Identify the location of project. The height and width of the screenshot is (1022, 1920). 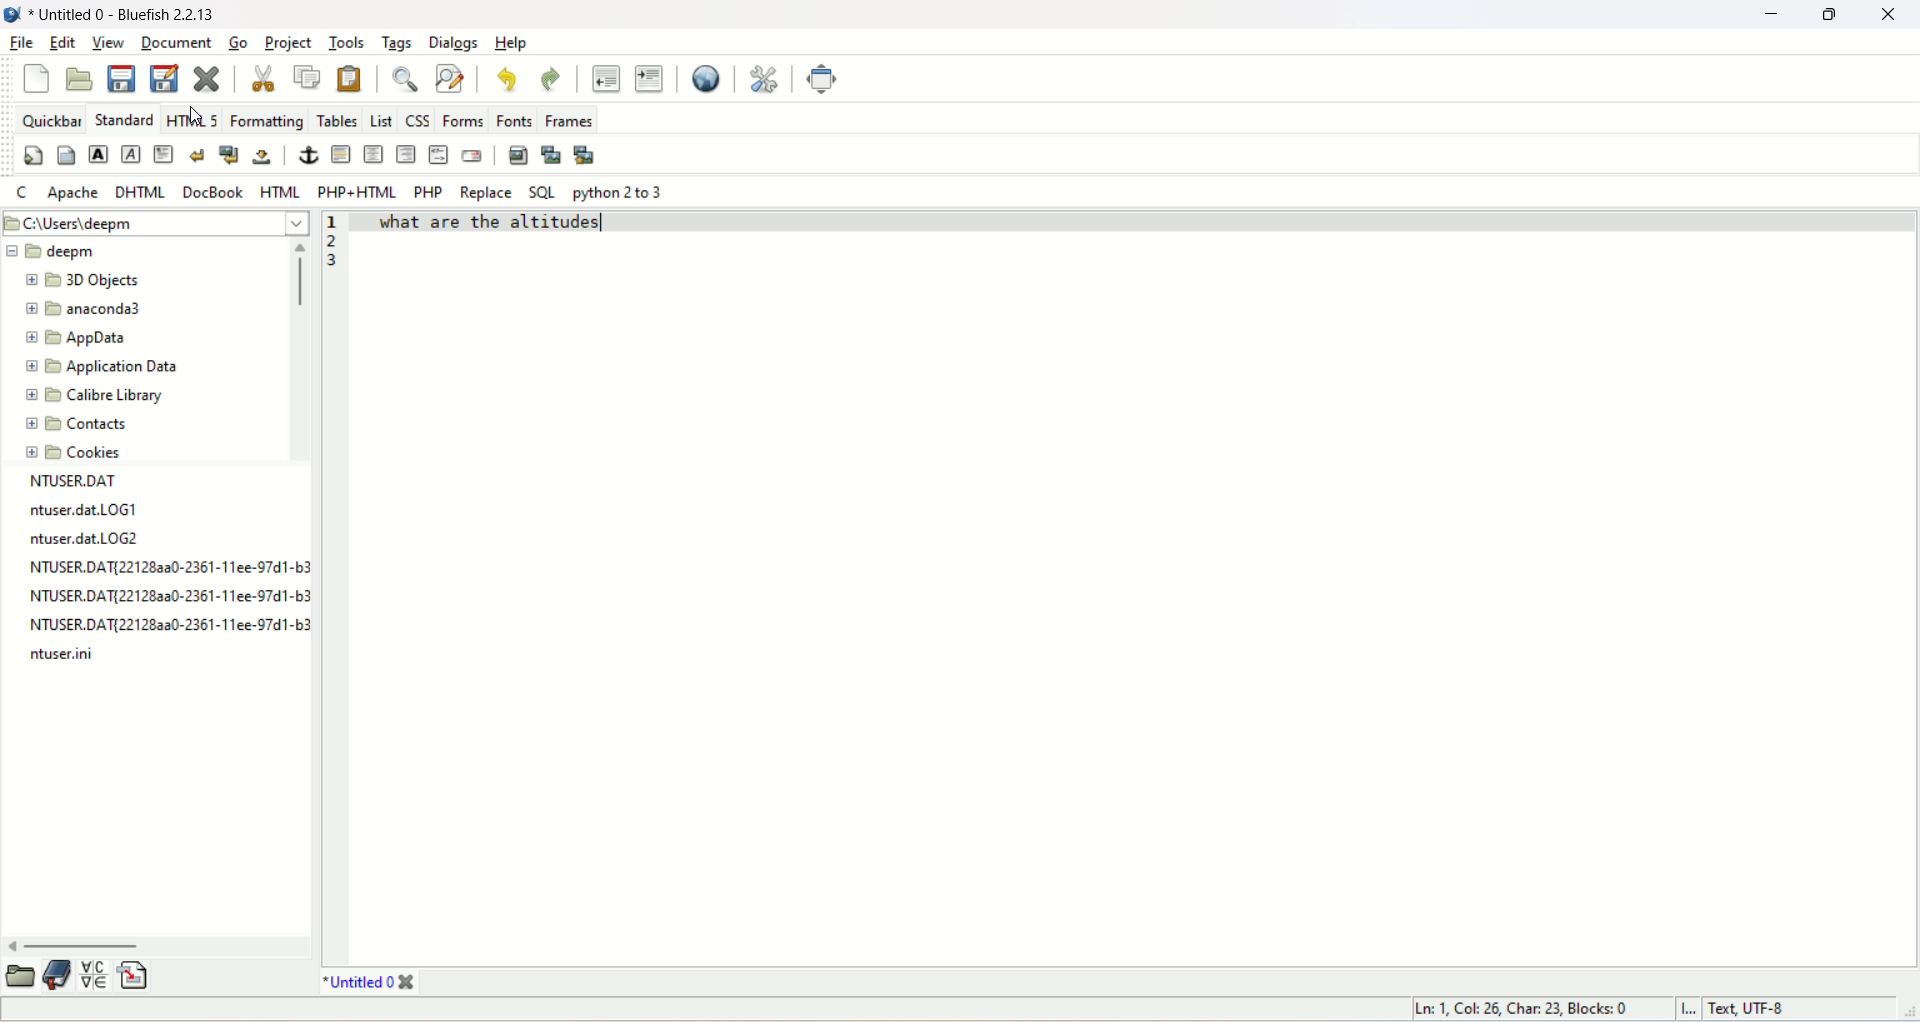
(286, 41).